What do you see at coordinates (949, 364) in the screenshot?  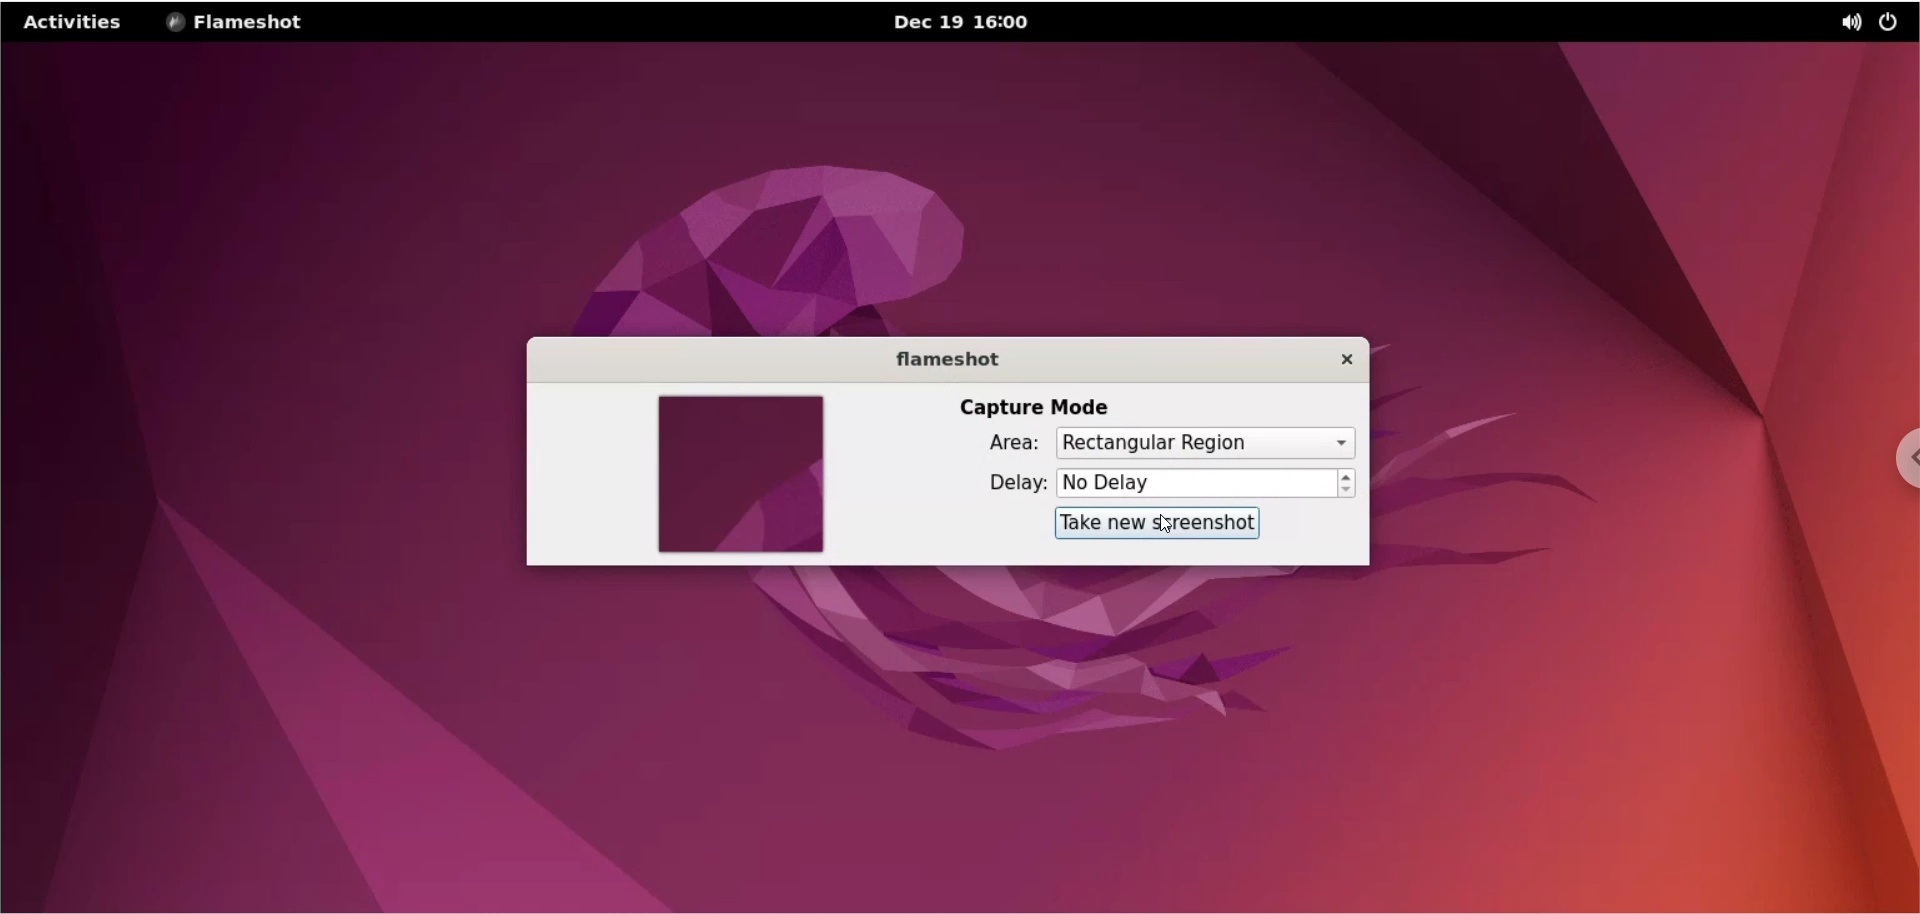 I see `flameshot label` at bounding box center [949, 364].